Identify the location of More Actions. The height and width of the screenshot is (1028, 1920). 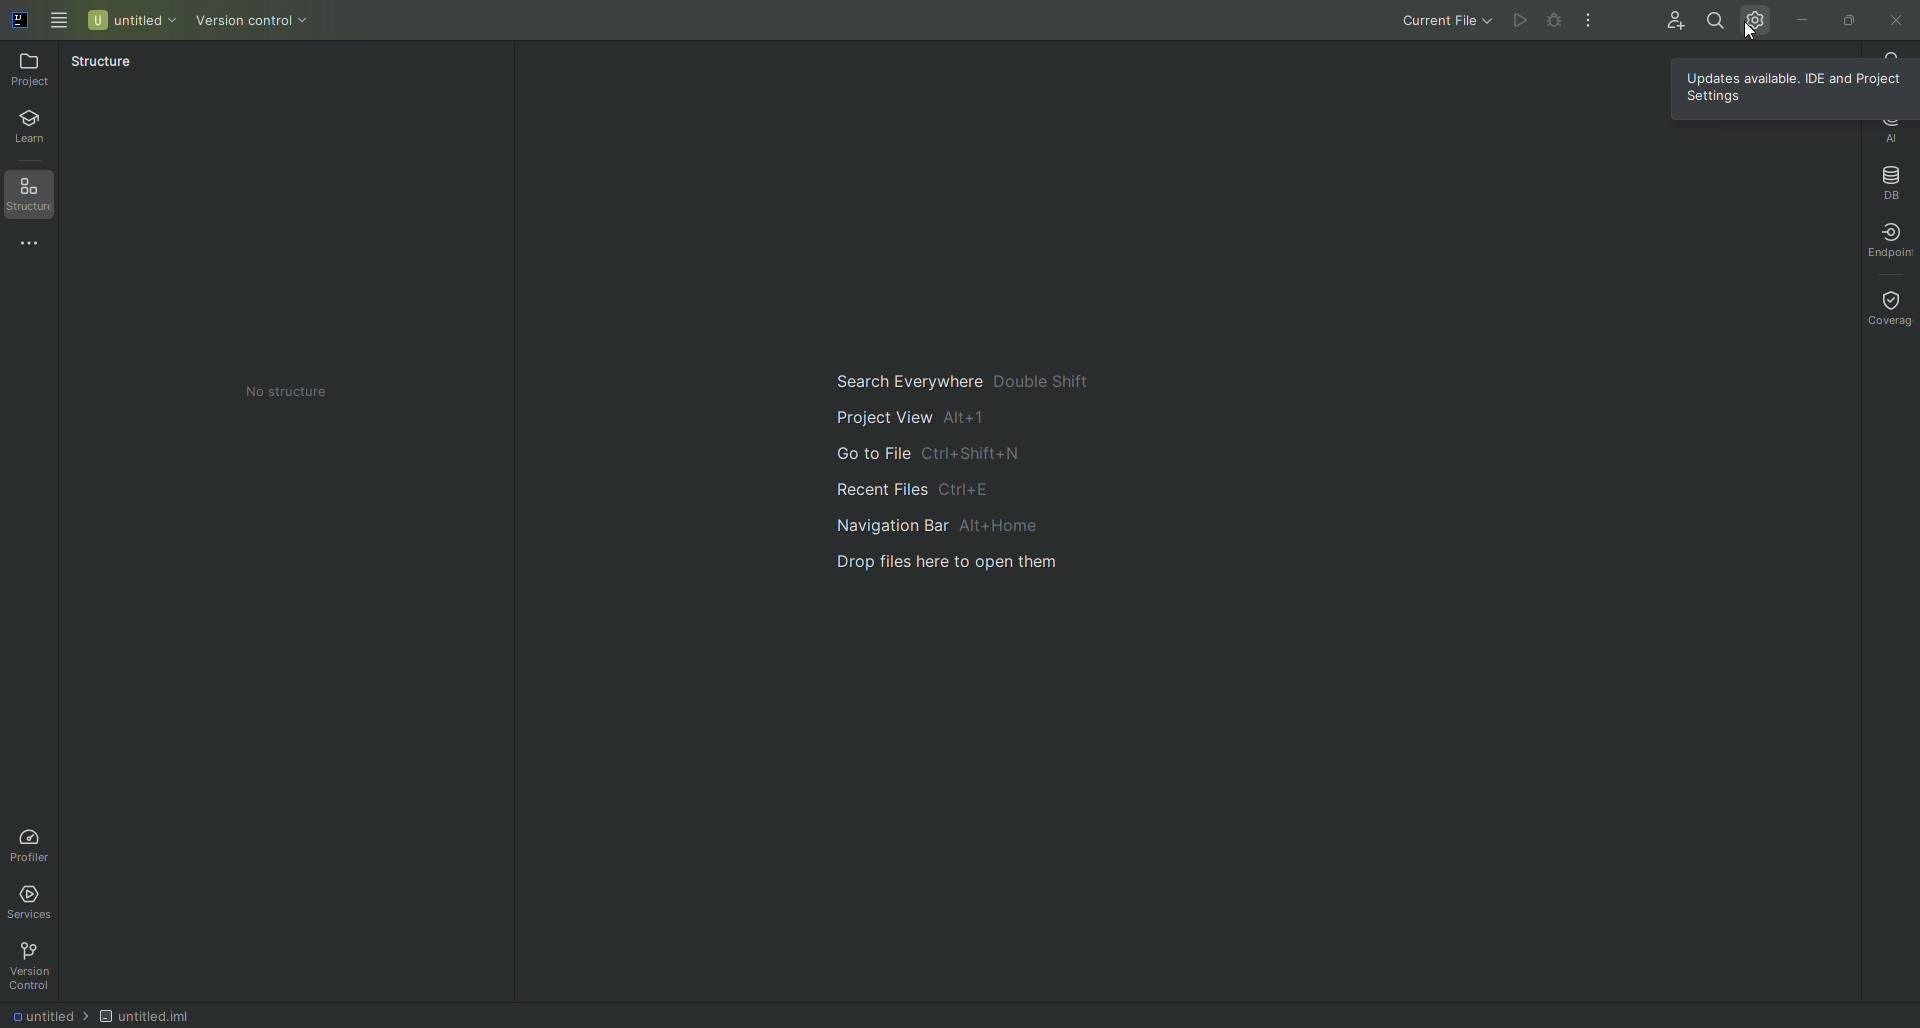
(1590, 22).